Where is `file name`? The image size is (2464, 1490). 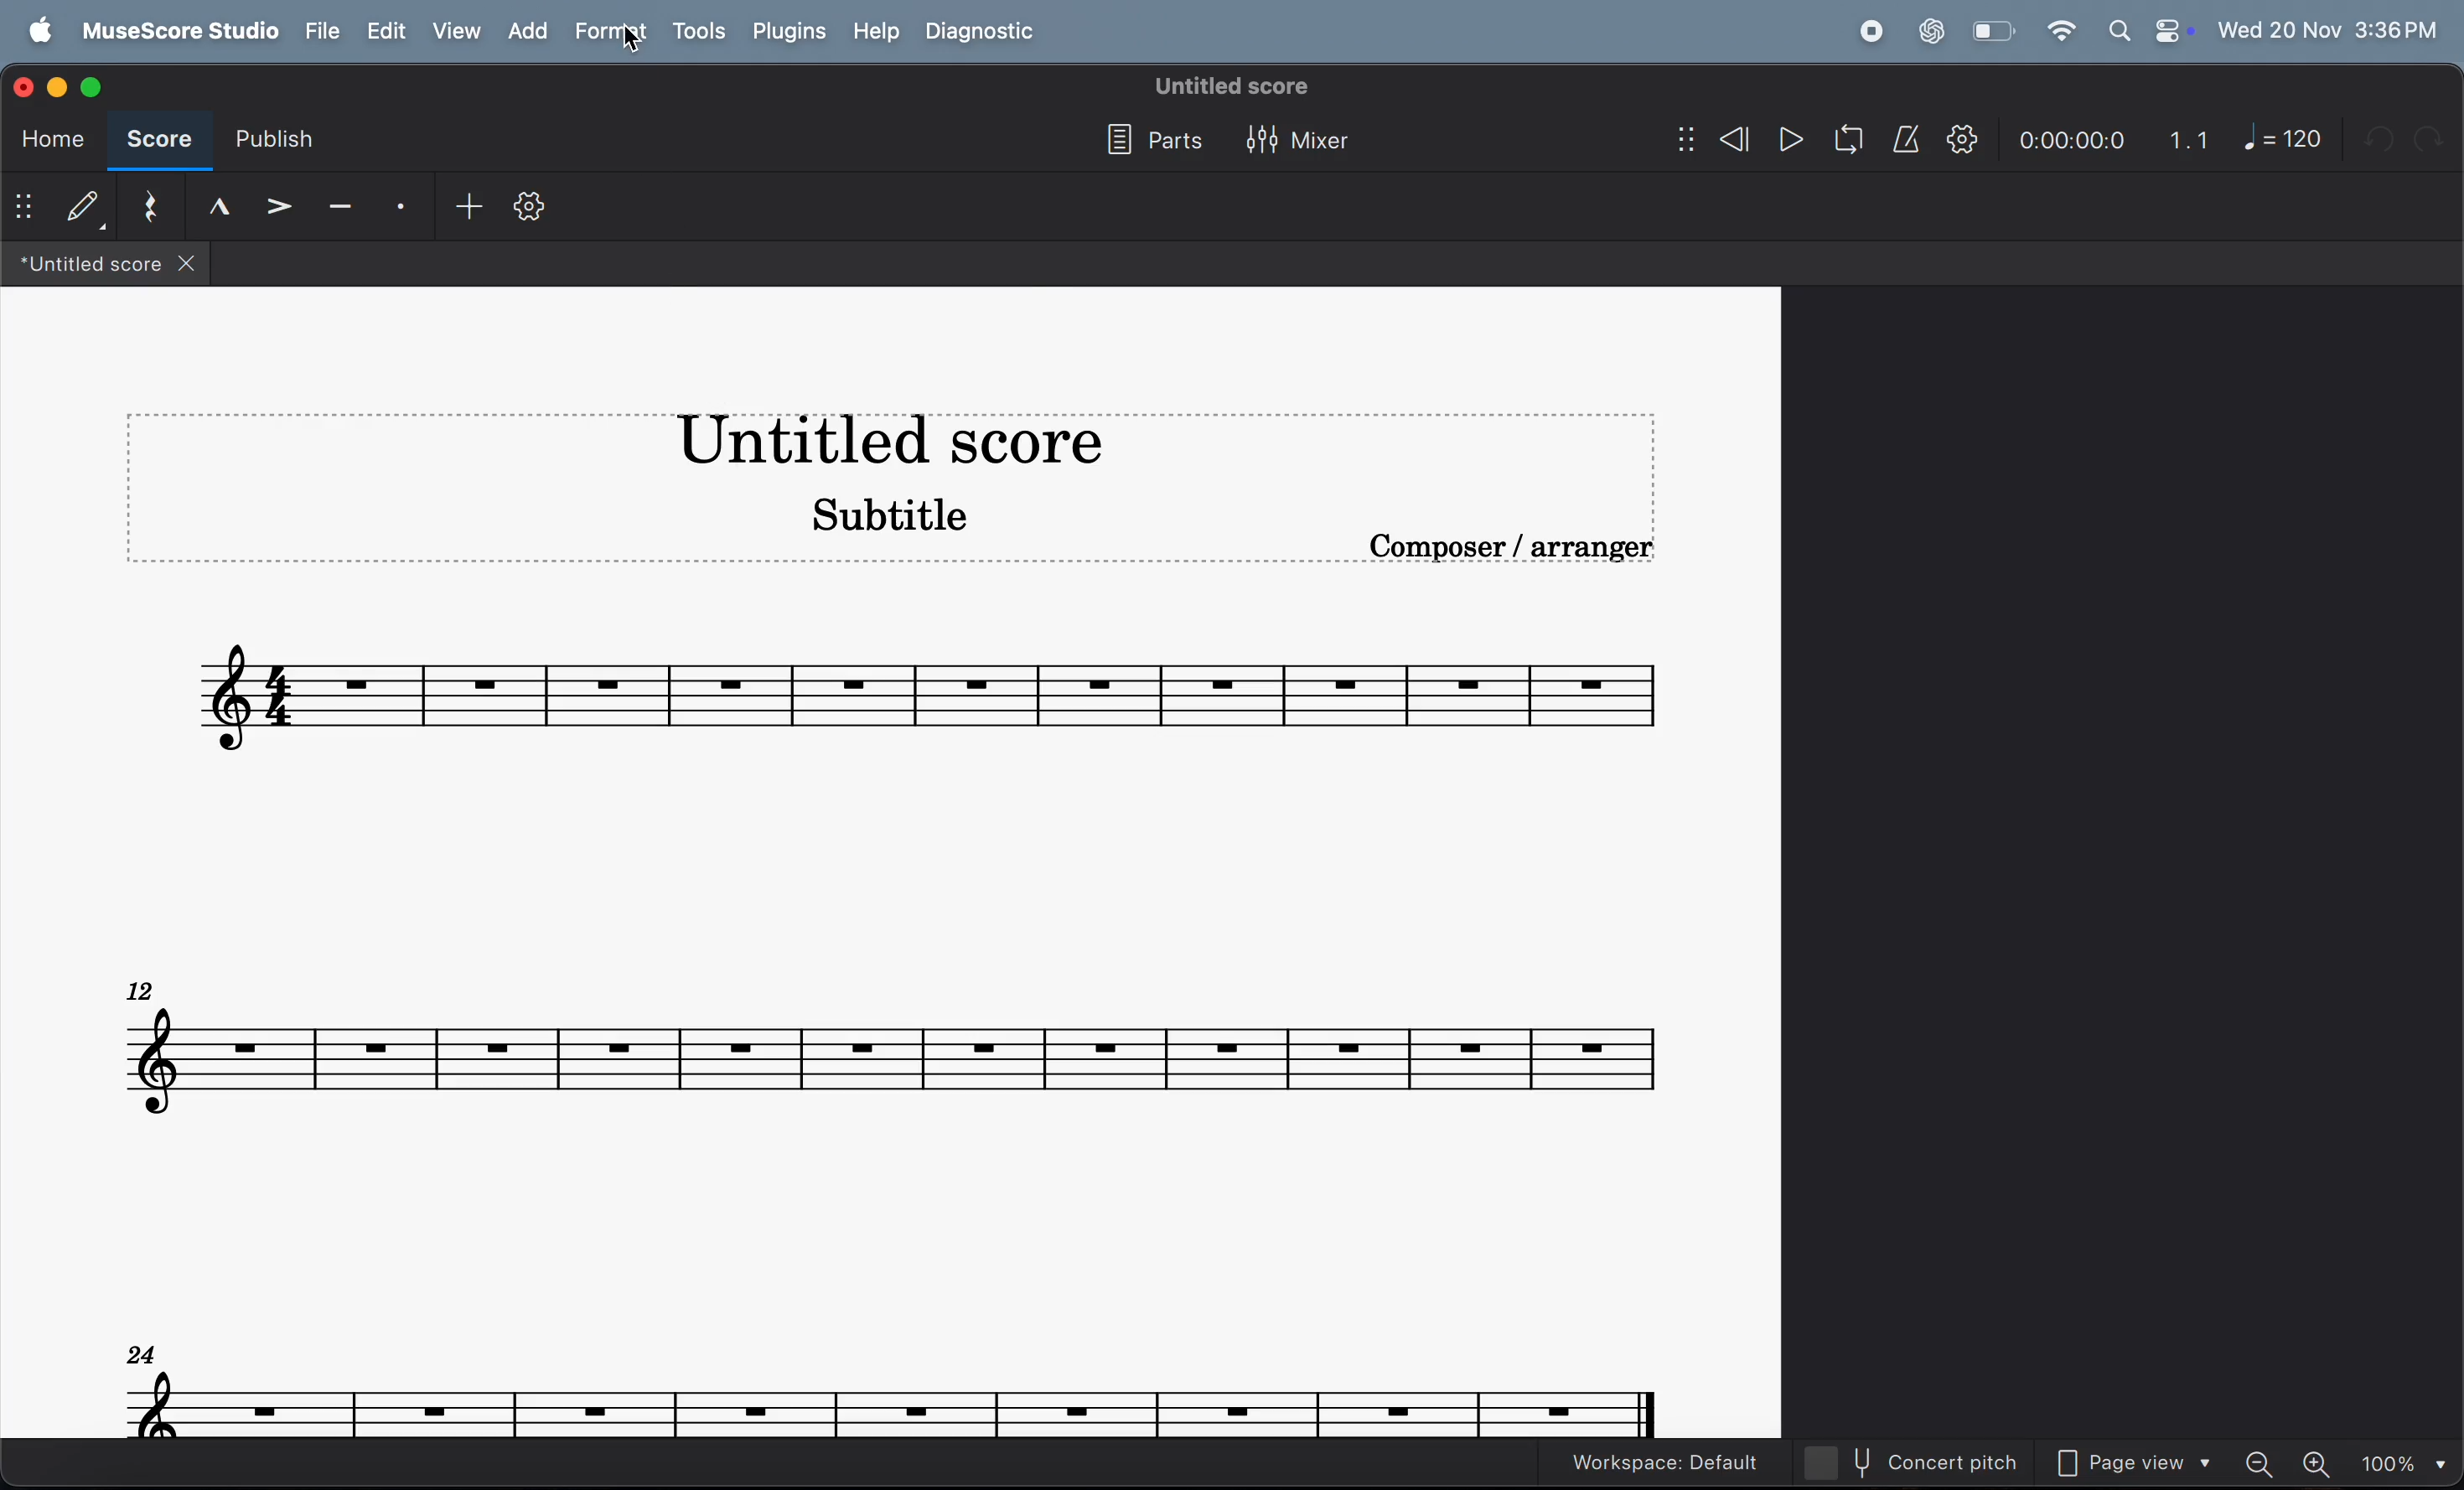 file name is located at coordinates (105, 265).